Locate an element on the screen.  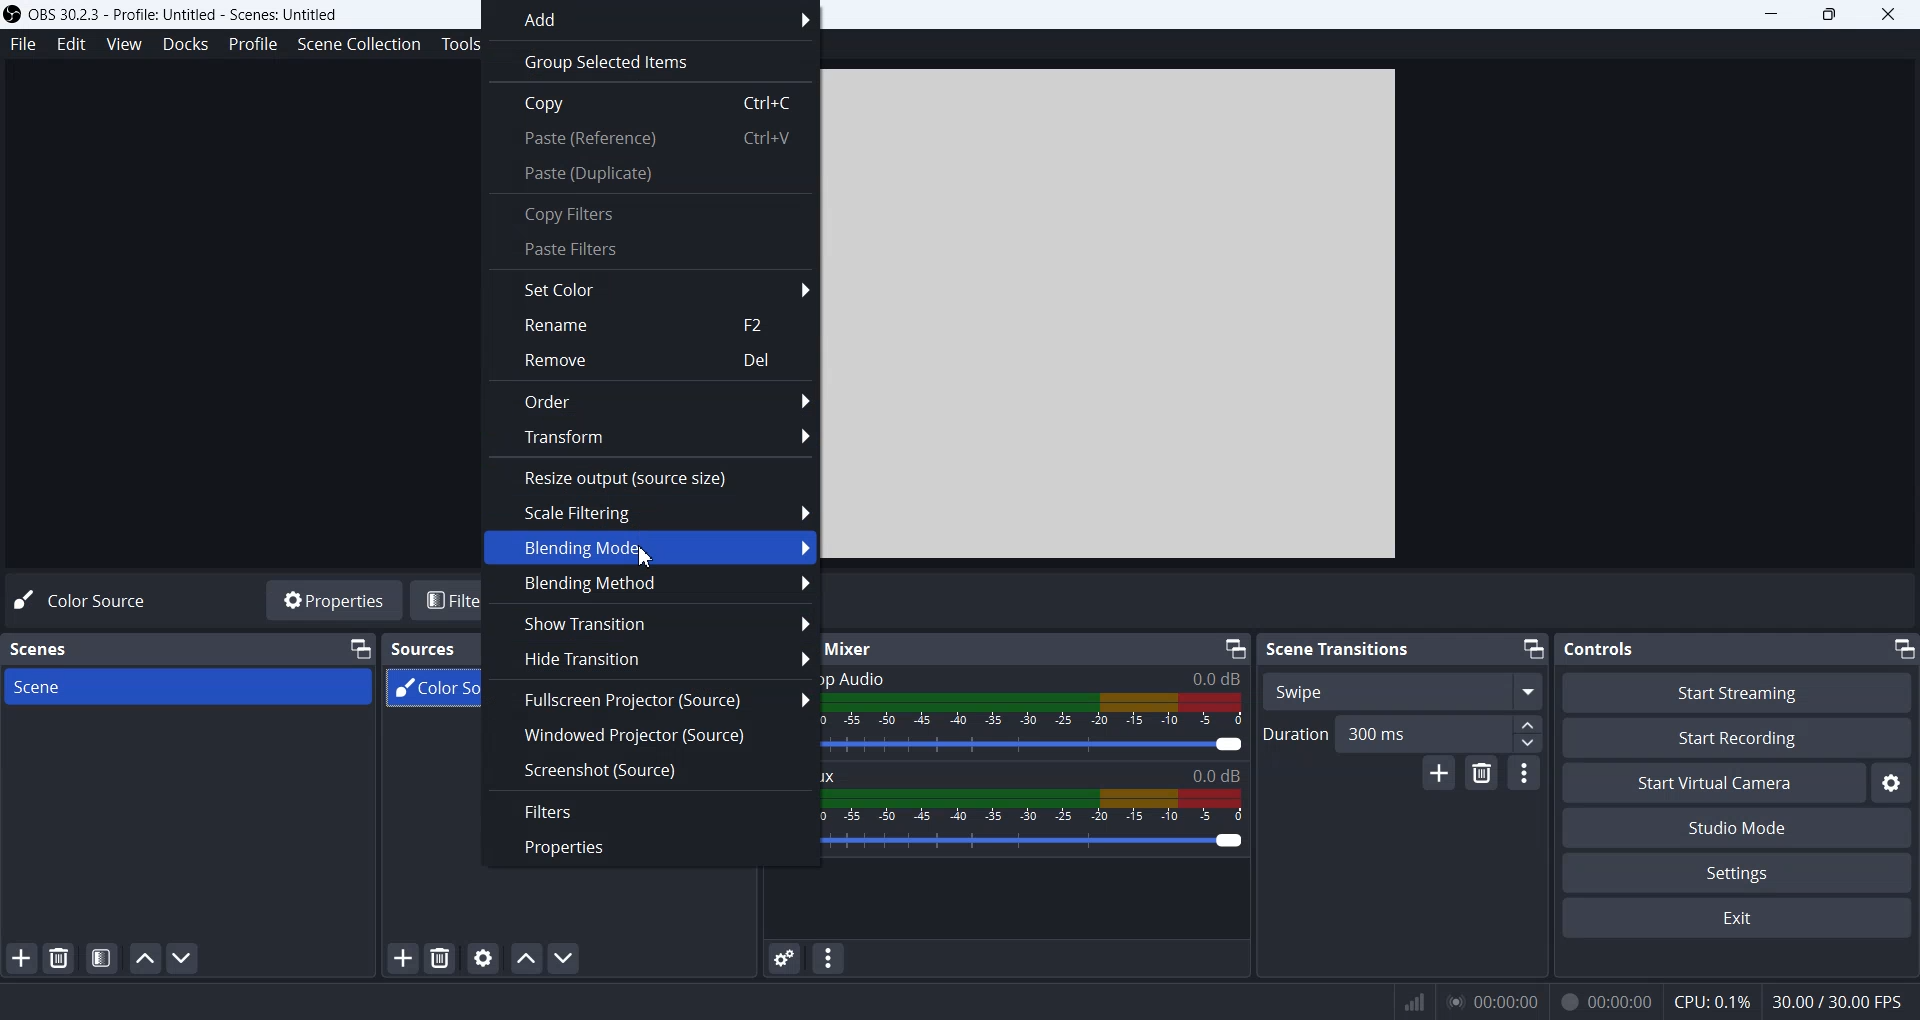
Minimize is located at coordinates (360, 647).